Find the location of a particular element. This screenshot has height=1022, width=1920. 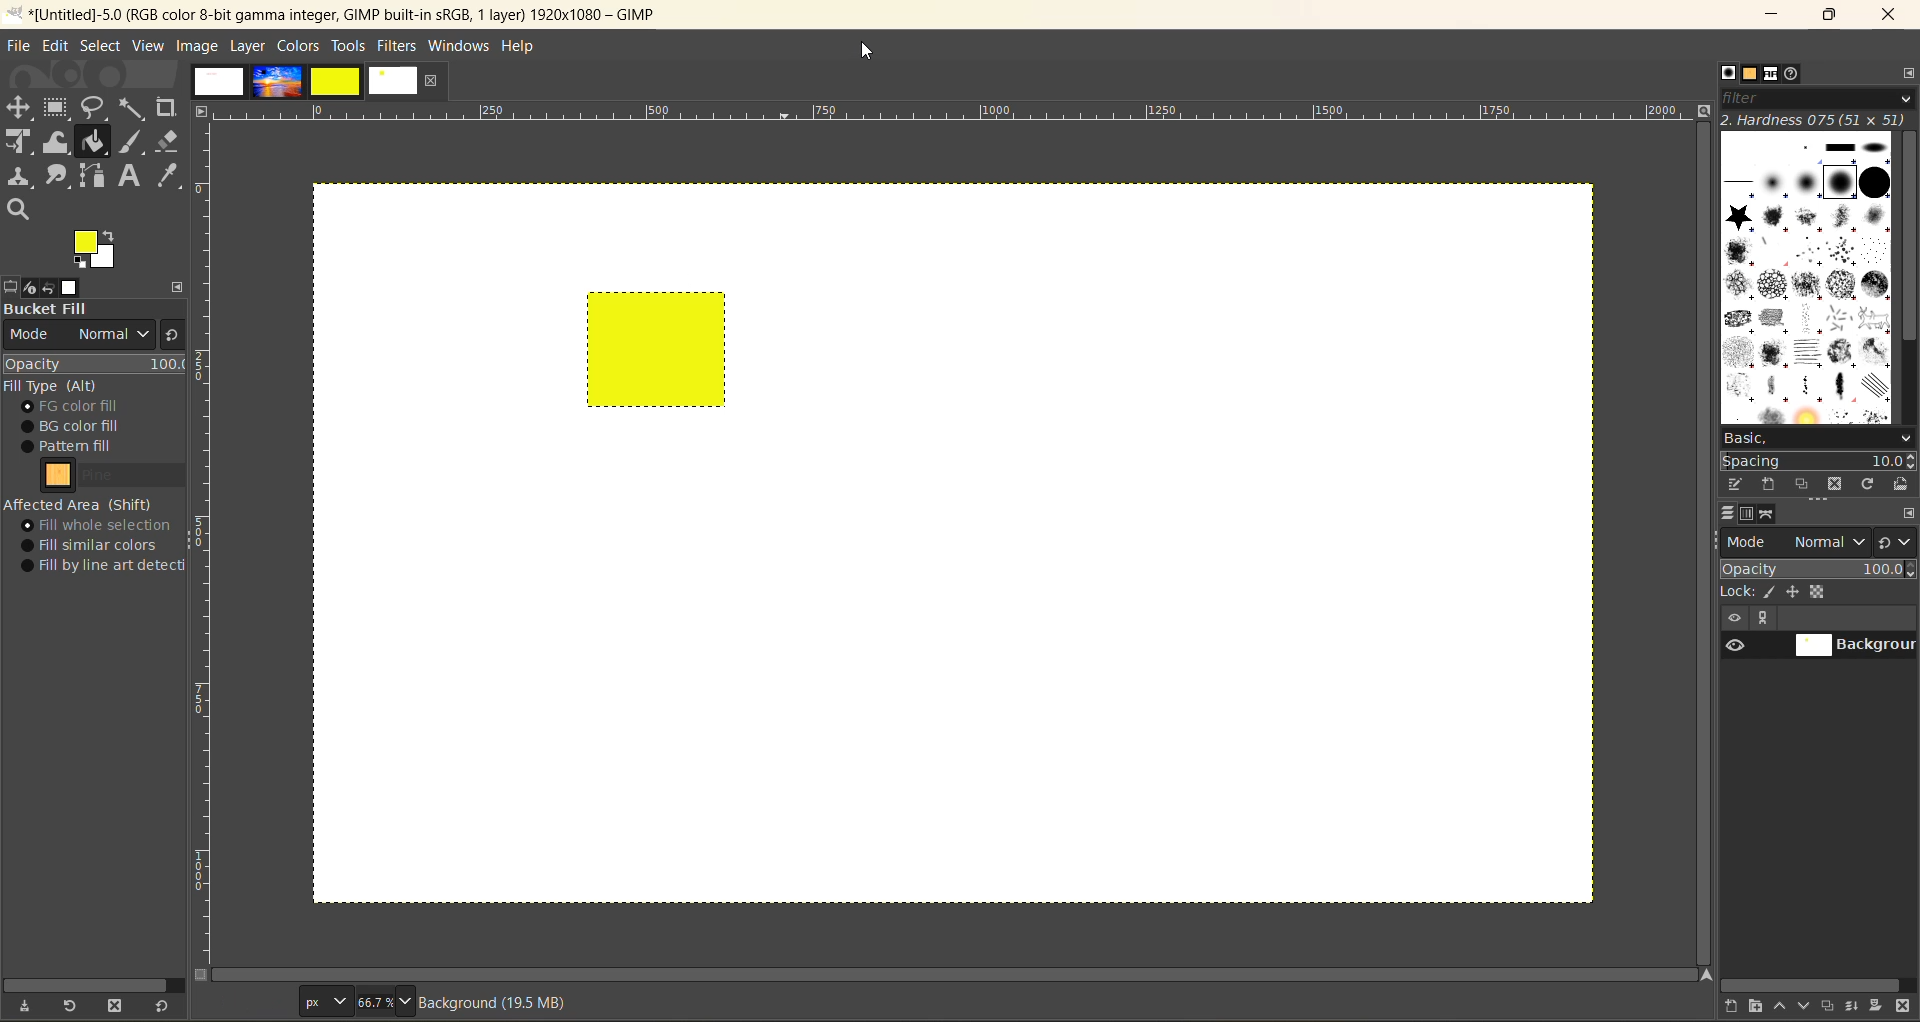

spacing is located at coordinates (1820, 457).